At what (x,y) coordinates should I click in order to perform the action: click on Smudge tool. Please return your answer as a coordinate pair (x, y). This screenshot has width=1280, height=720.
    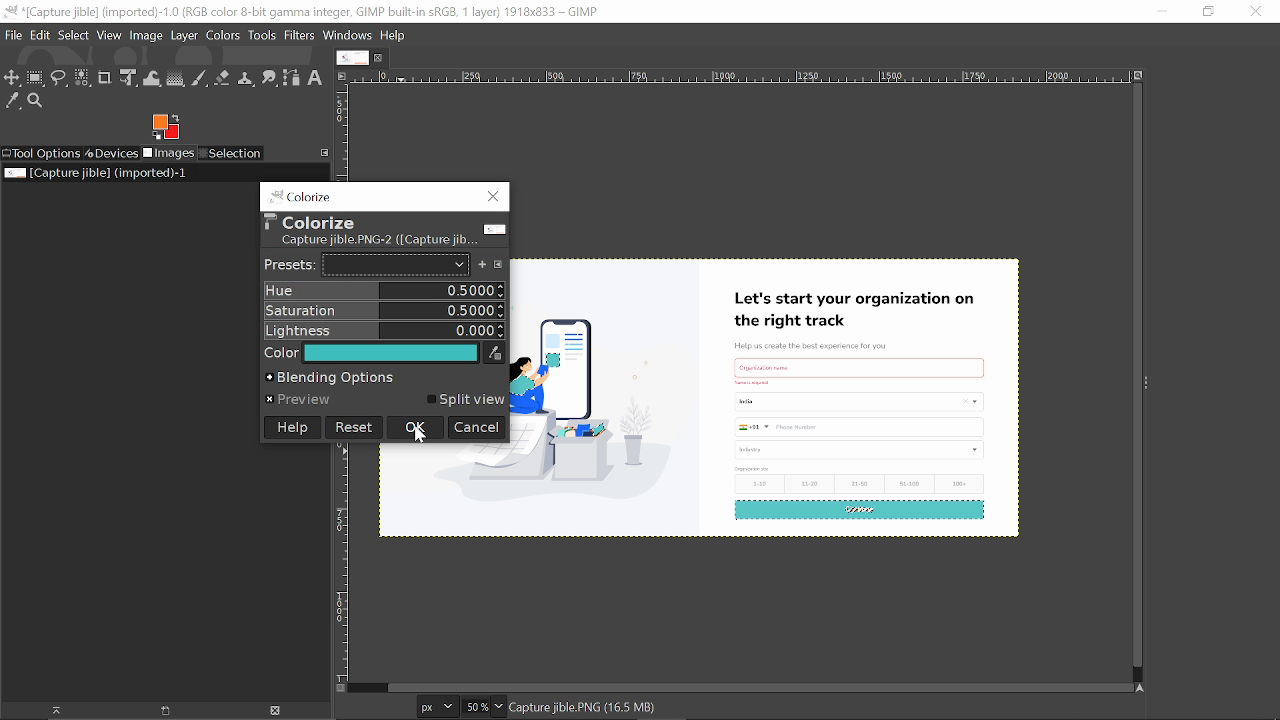
    Looking at the image, I should click on (269, 78).